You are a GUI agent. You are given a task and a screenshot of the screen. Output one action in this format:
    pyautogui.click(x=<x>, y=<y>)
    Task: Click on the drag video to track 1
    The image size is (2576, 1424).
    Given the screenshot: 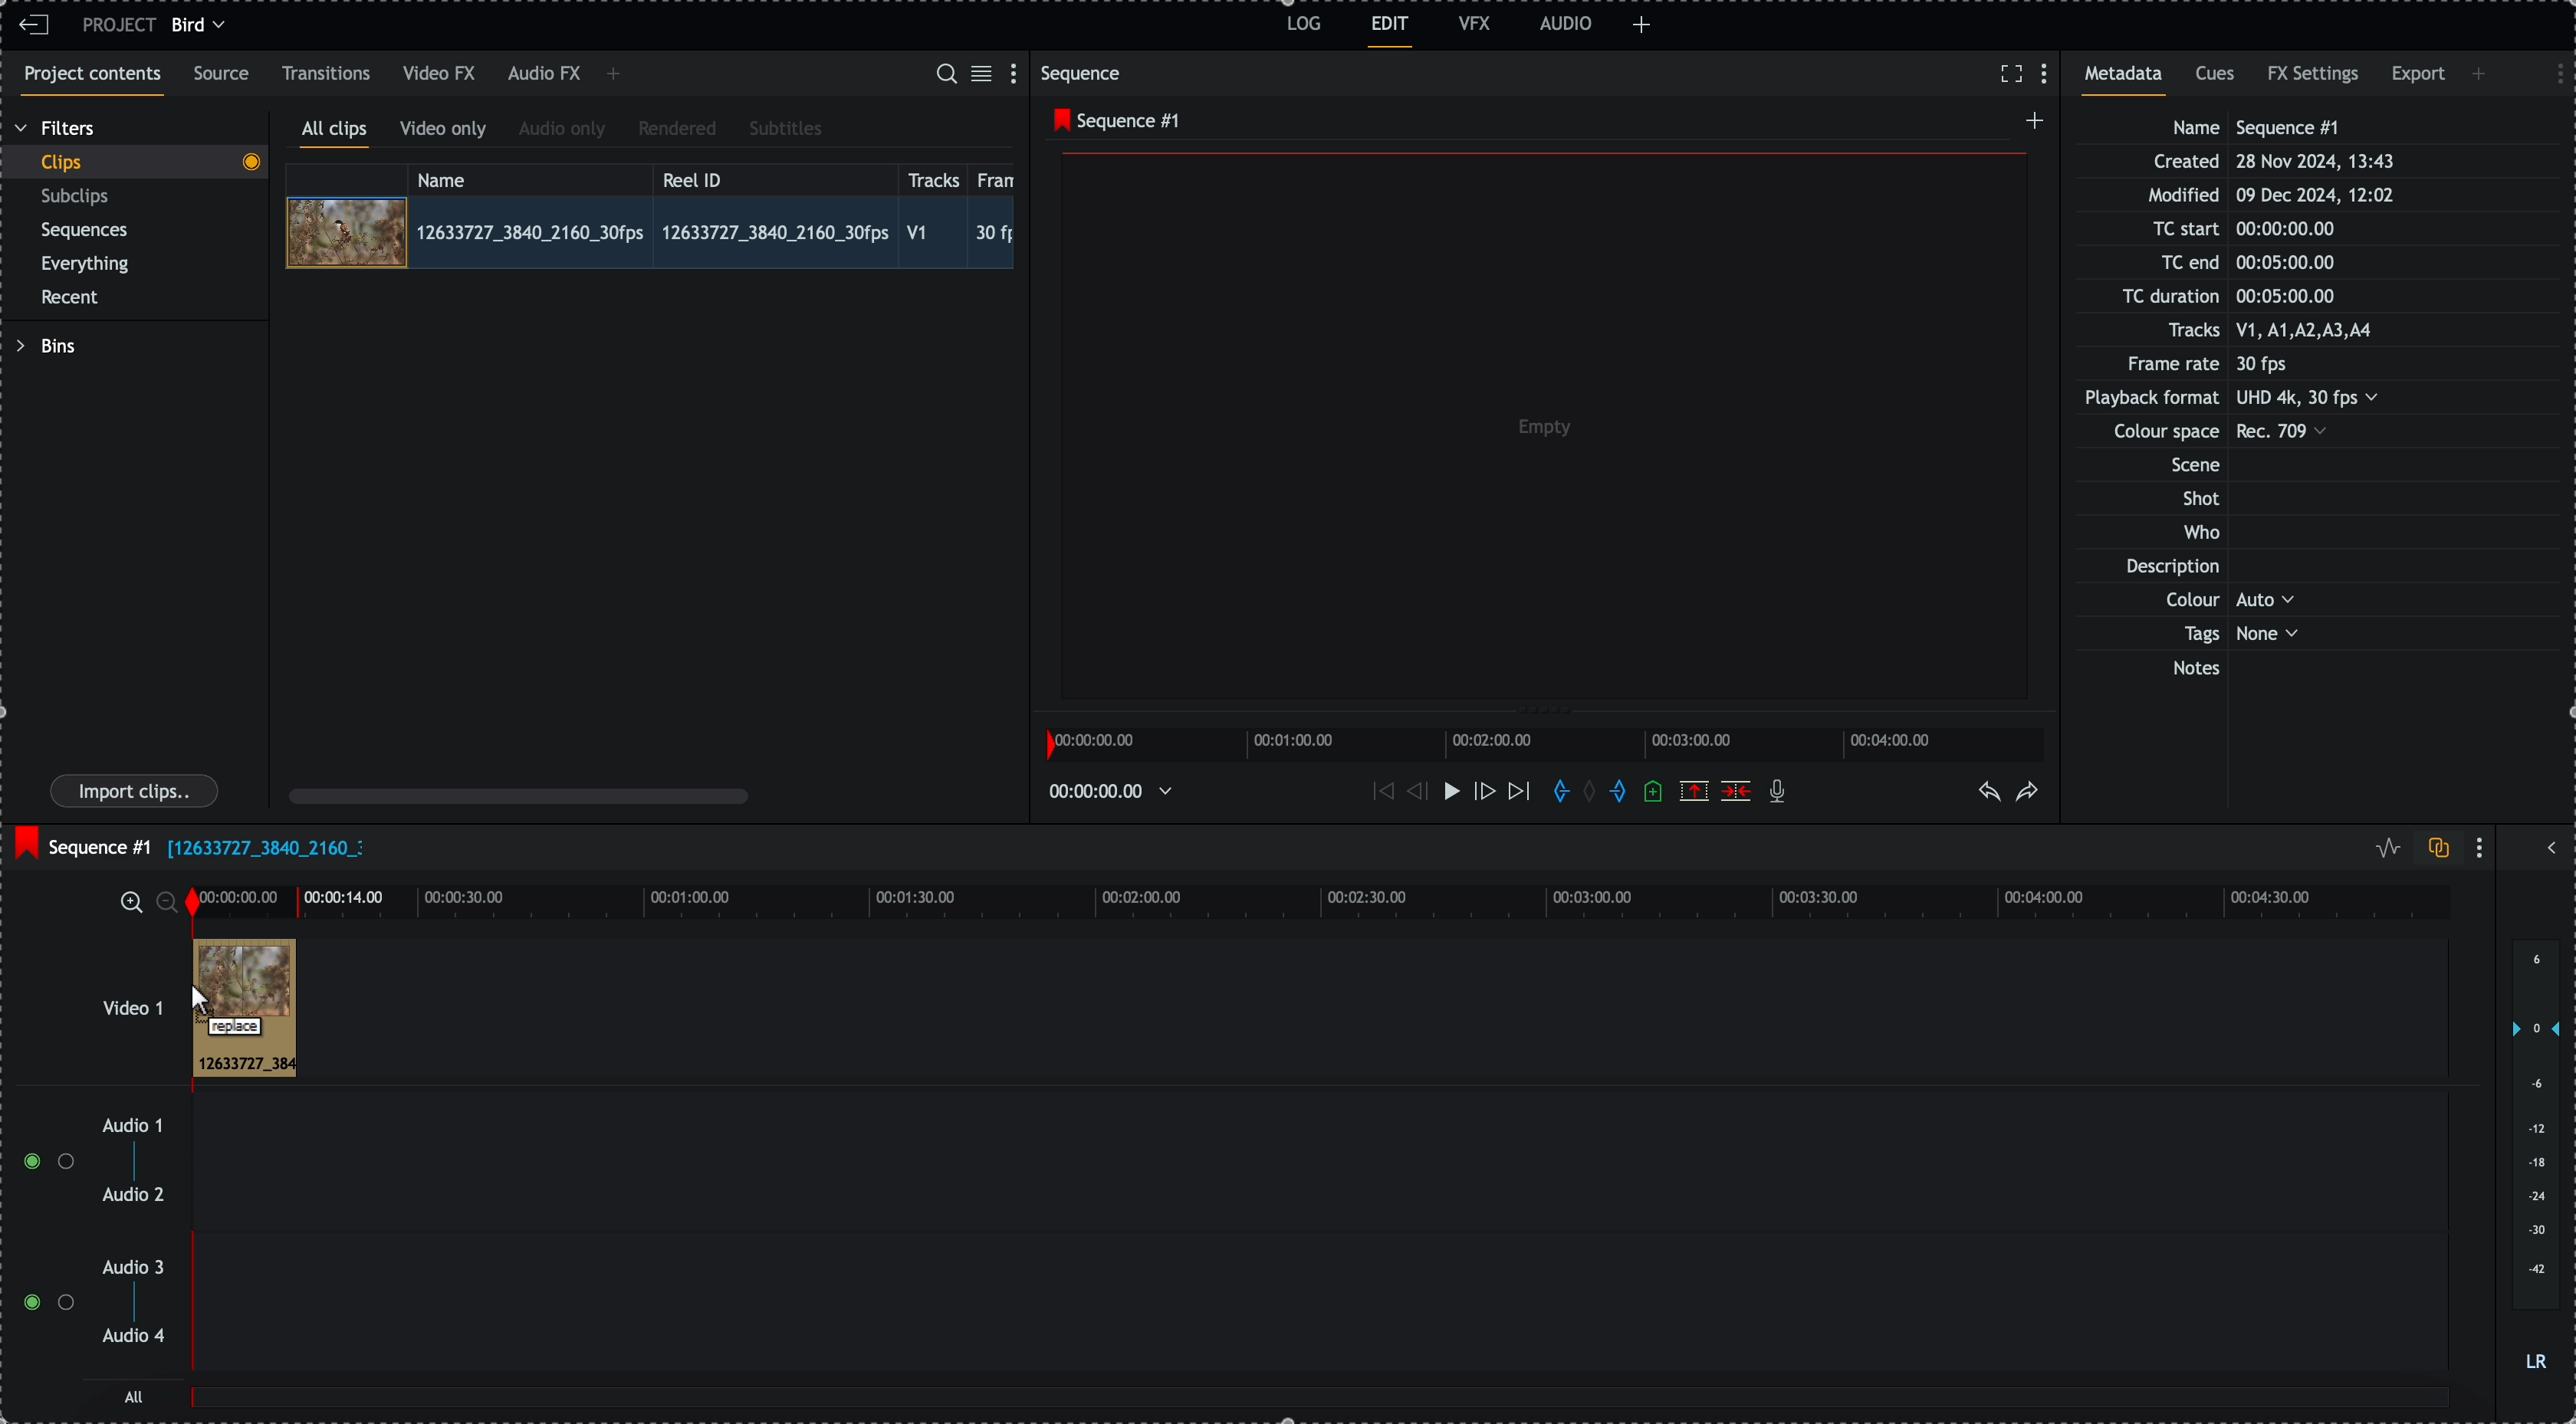 What is the action you would take?
    pyautogui.click(x=241, y=1010)
    